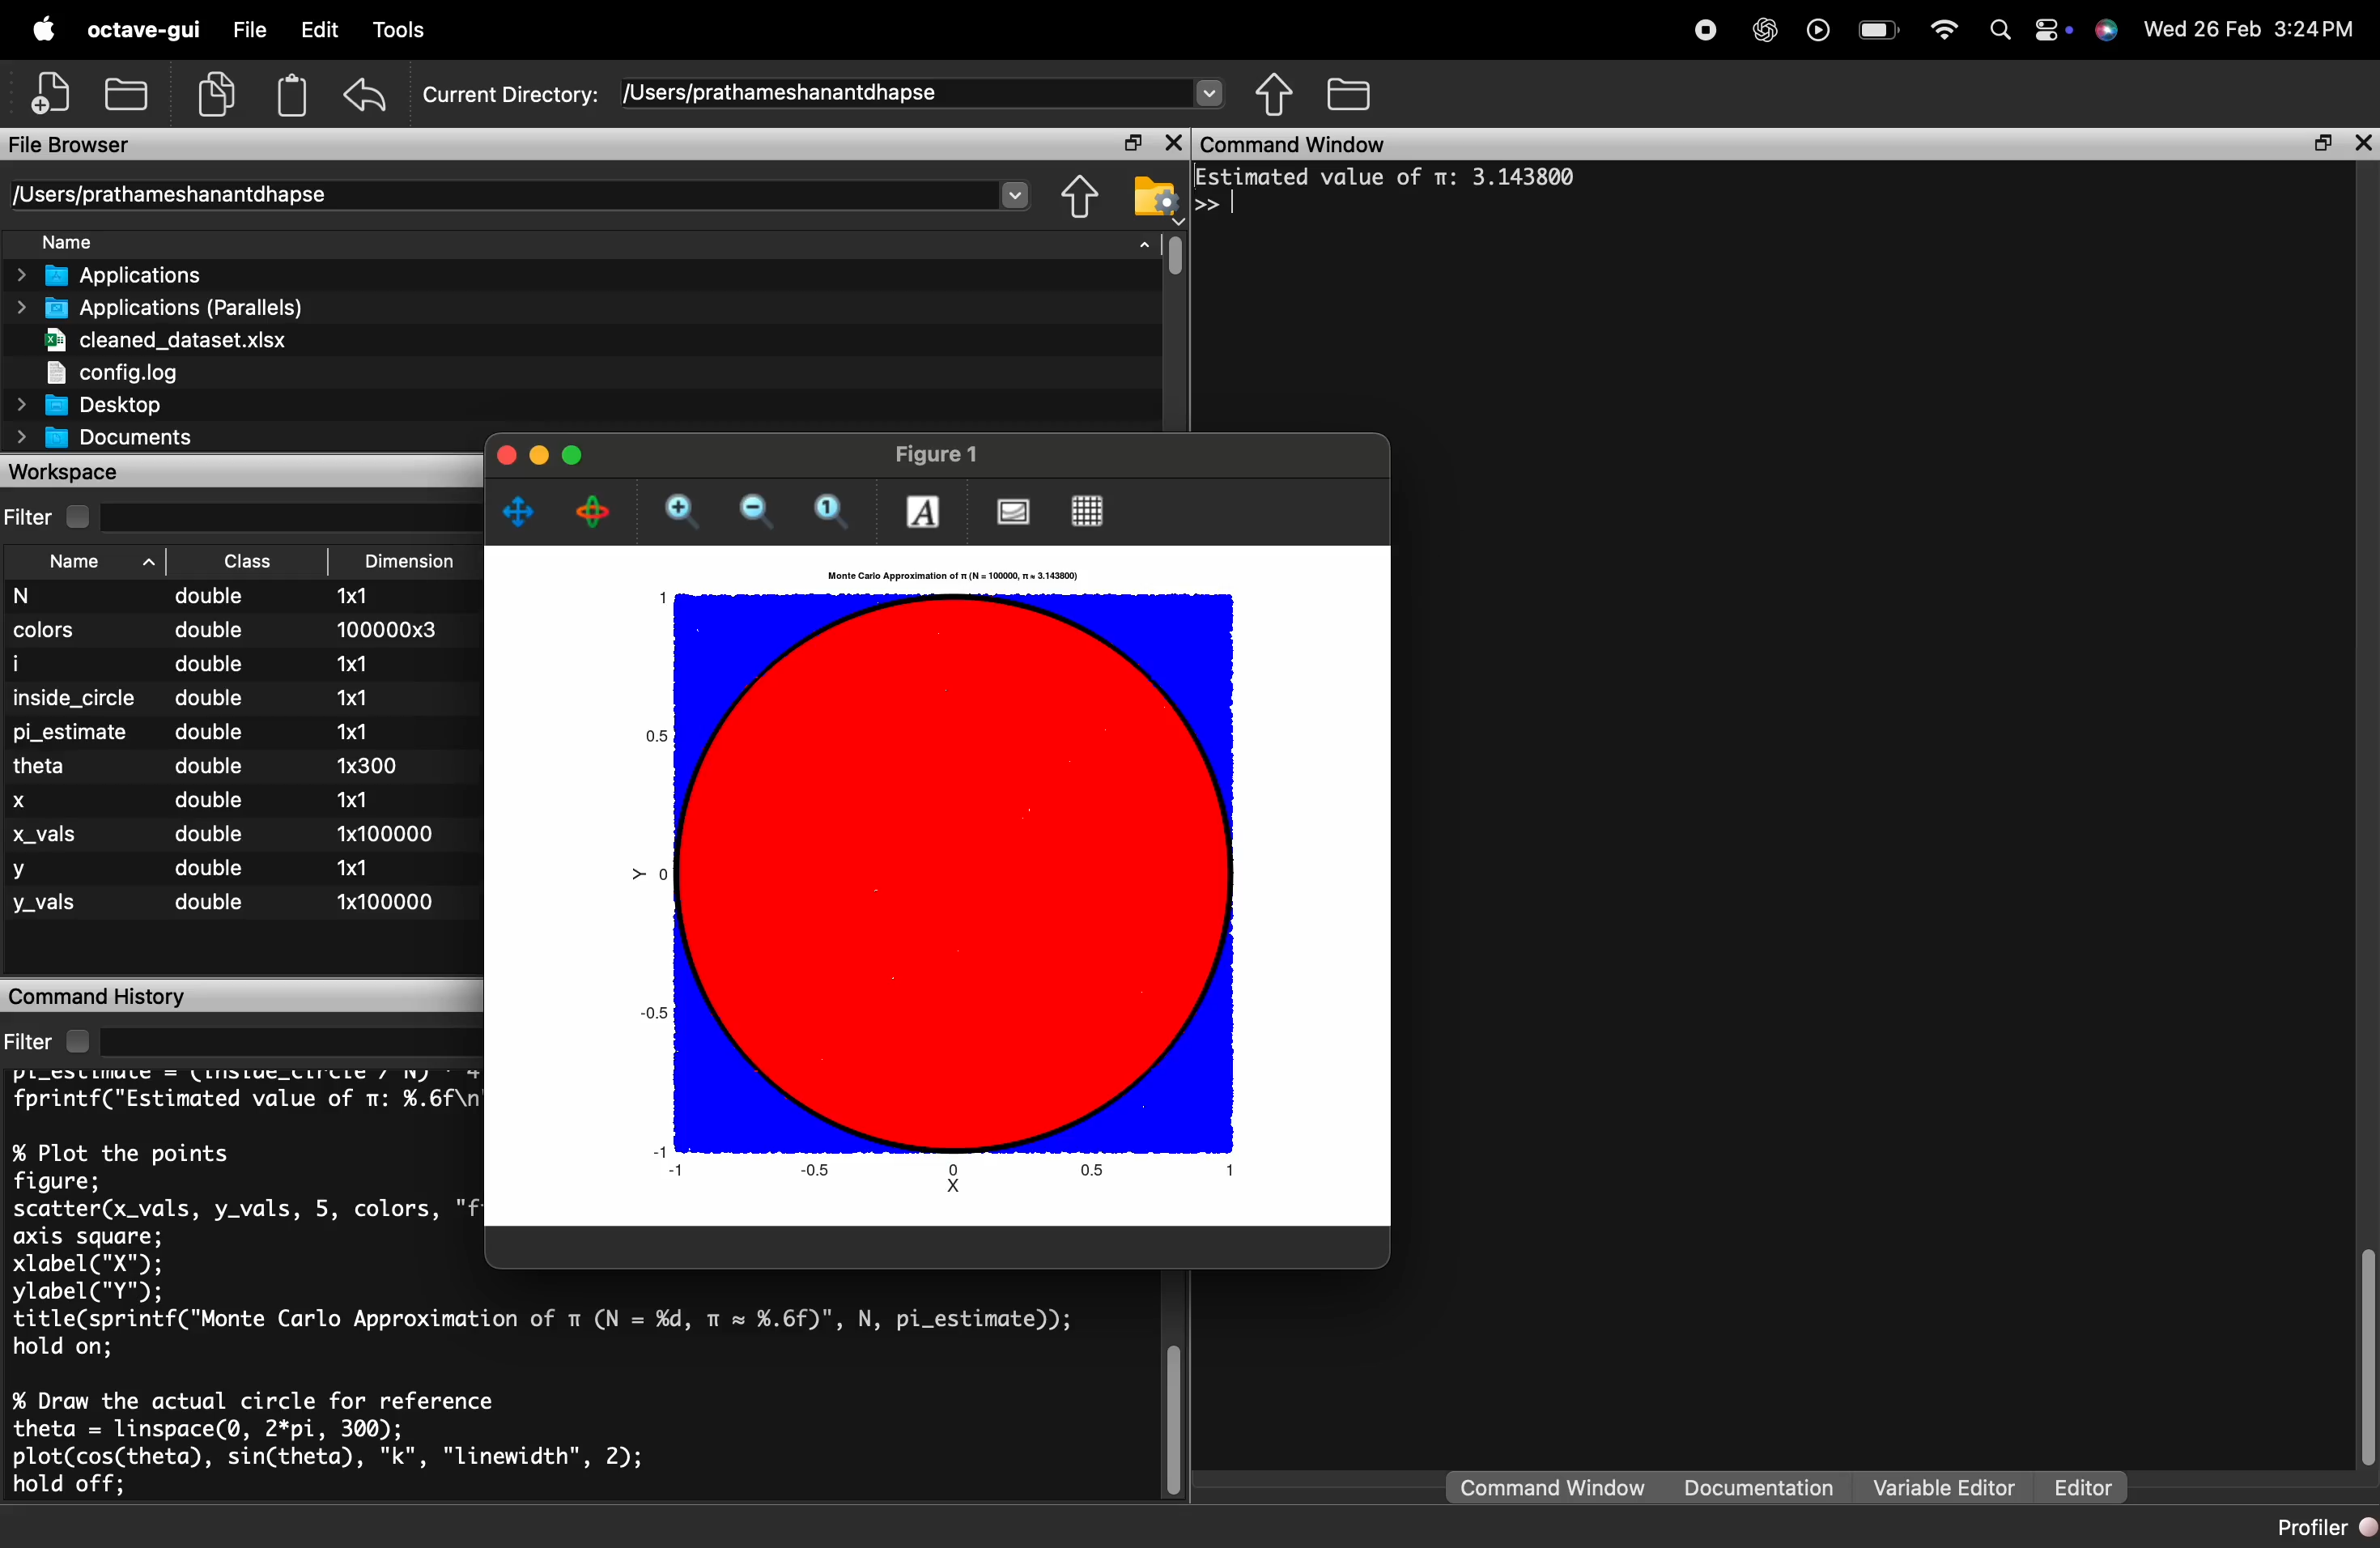 The height and width of the screenshot is (1548, 2380). Describe the element at coordinates (520, 511) in the screenshot. I see `Pan` at that location.